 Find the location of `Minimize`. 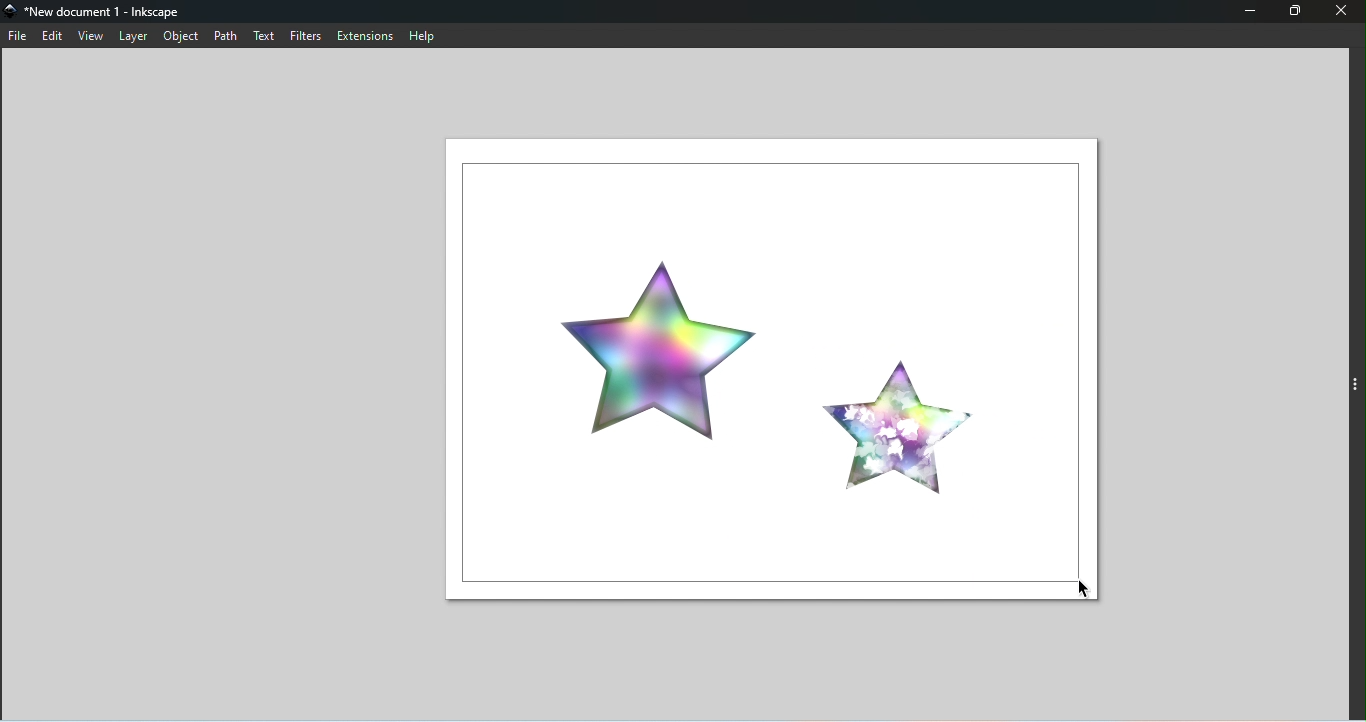

Minimize is located at coordinates (1254, 11).